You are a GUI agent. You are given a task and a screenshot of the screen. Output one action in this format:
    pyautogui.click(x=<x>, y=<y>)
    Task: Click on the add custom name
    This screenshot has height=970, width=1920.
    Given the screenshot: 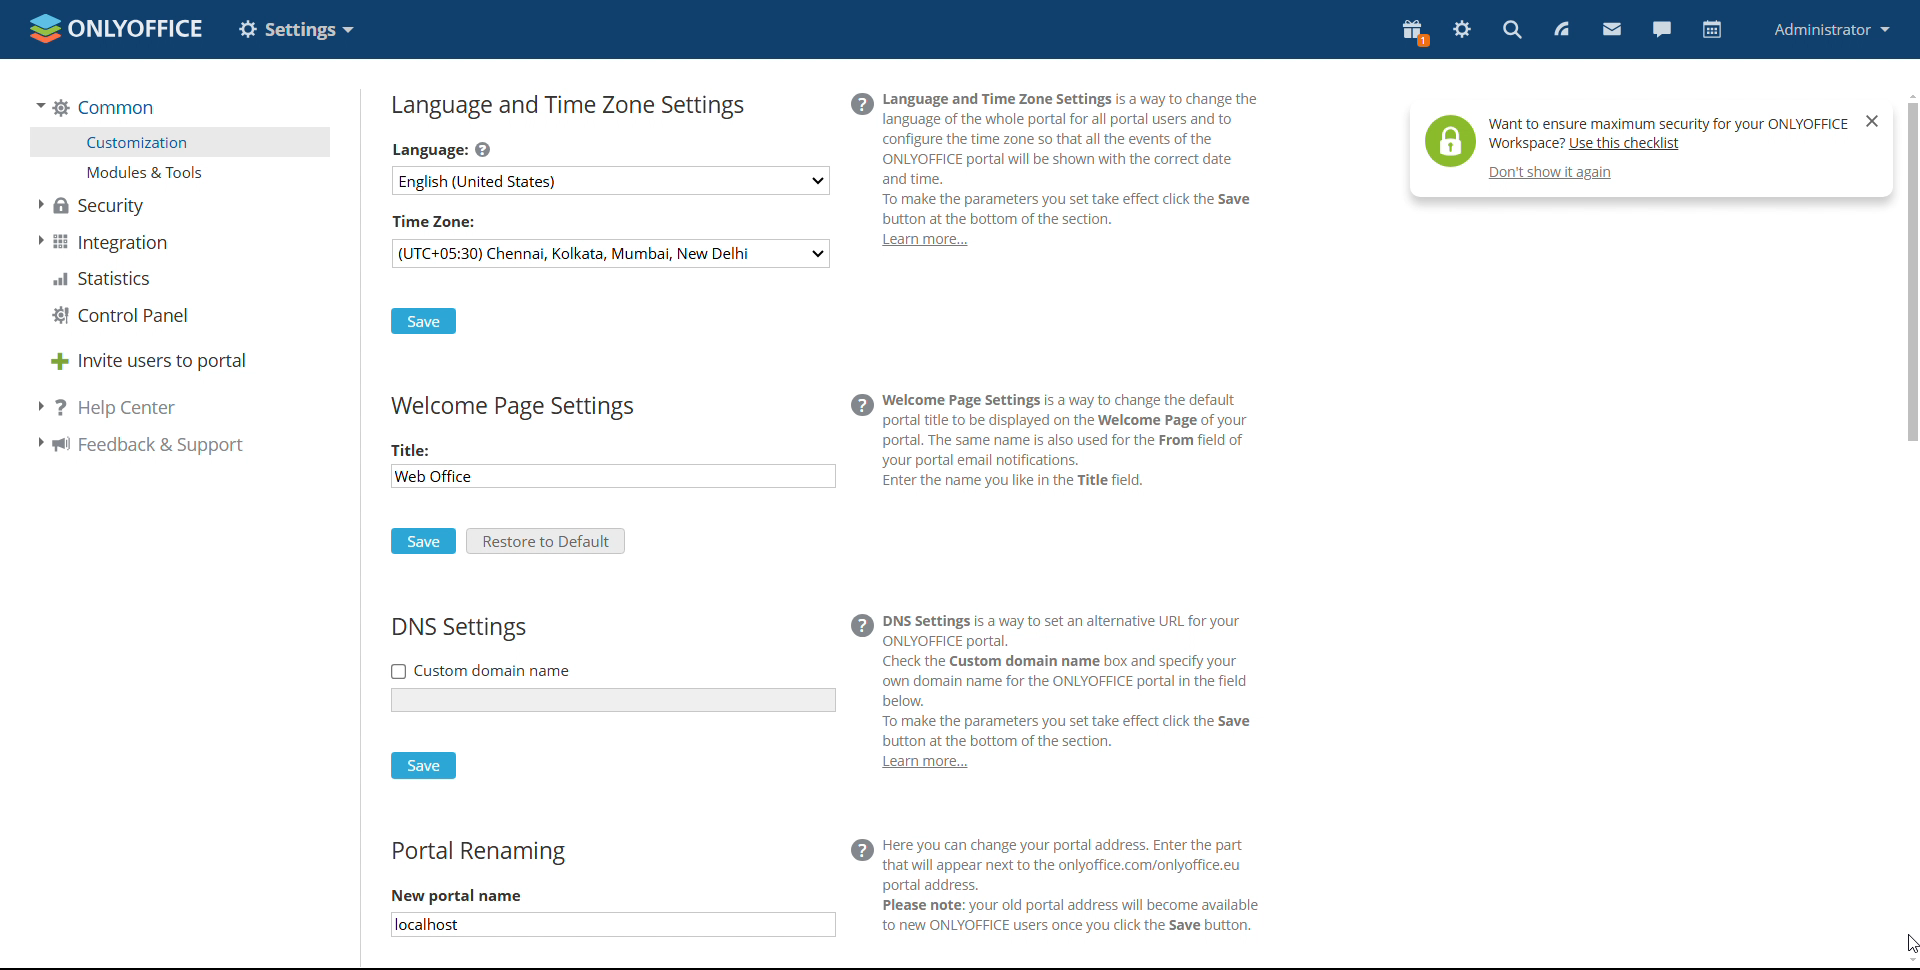 What is the action you would take?
    pyautogui.click(x=615, y=700)
    